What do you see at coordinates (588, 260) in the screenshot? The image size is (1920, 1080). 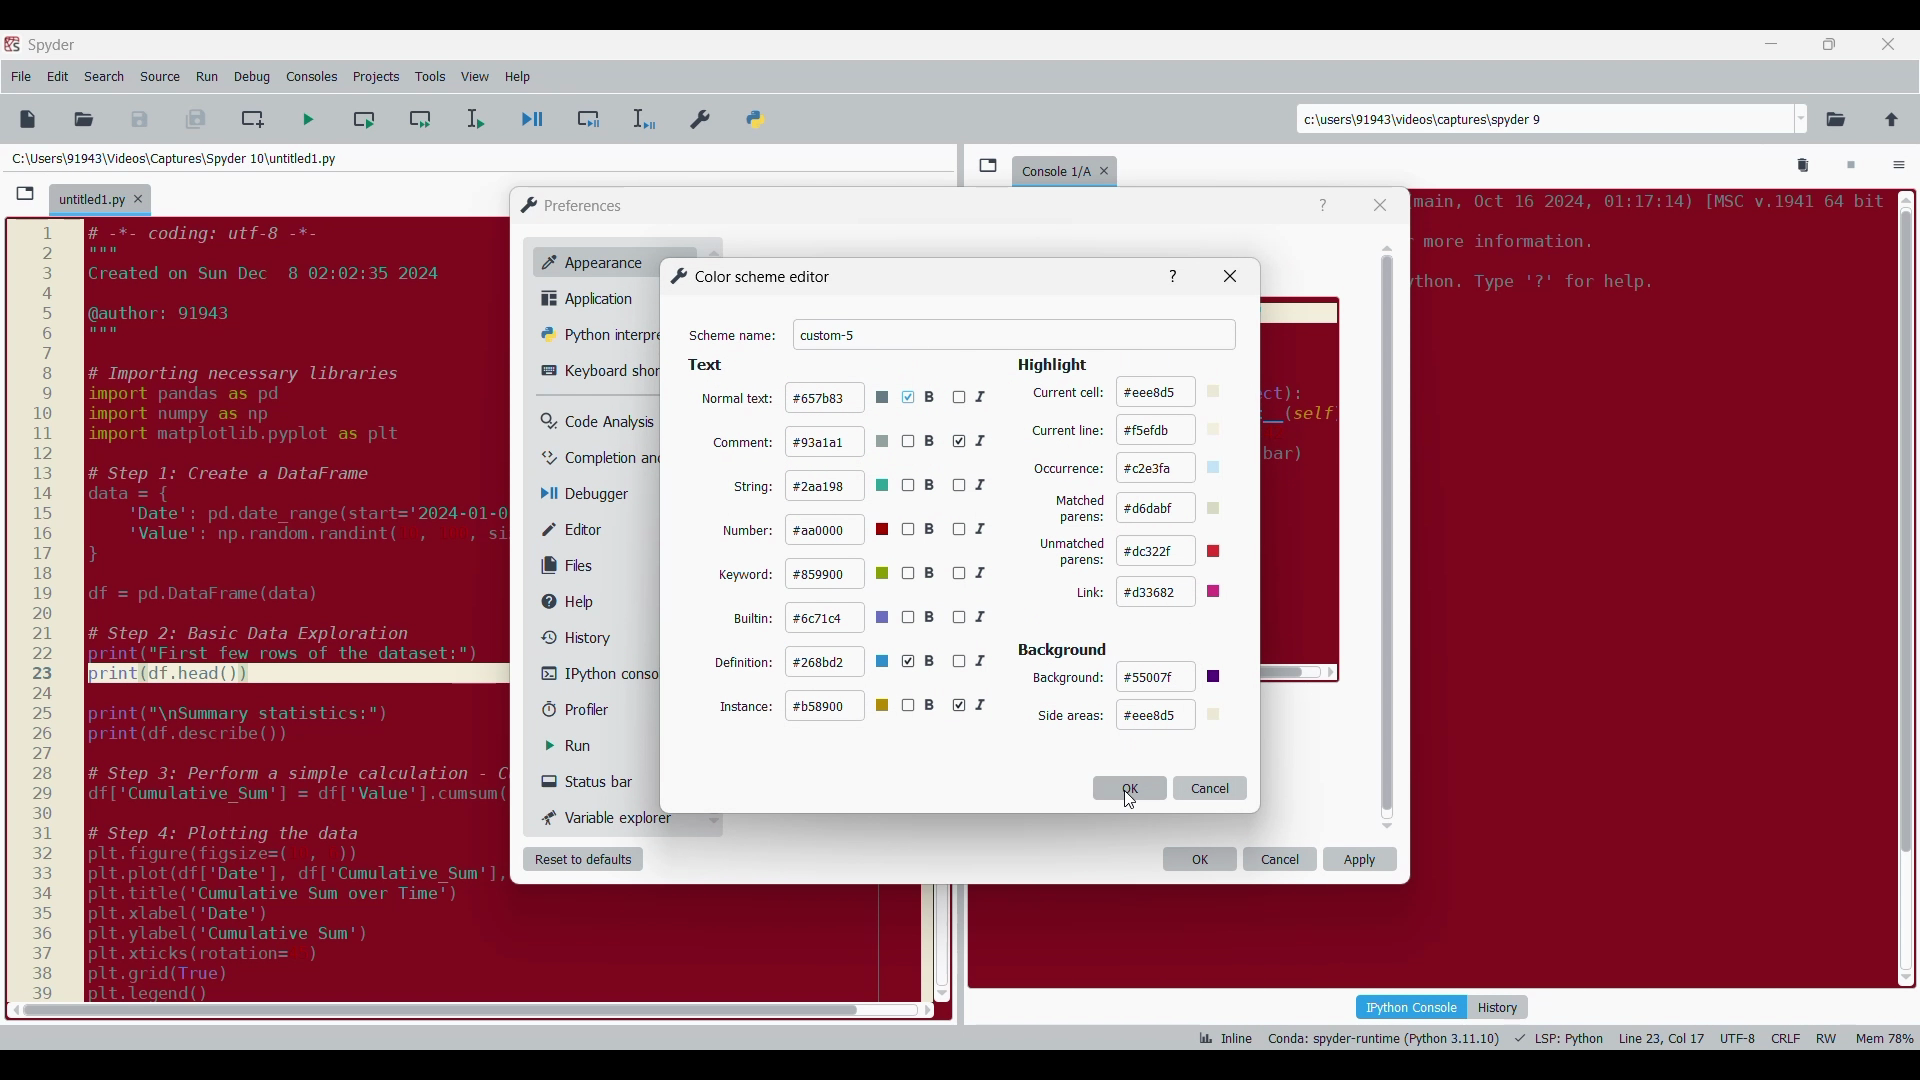 I see `Appearance, current selection highlighted` at bounding box center [588, 260].